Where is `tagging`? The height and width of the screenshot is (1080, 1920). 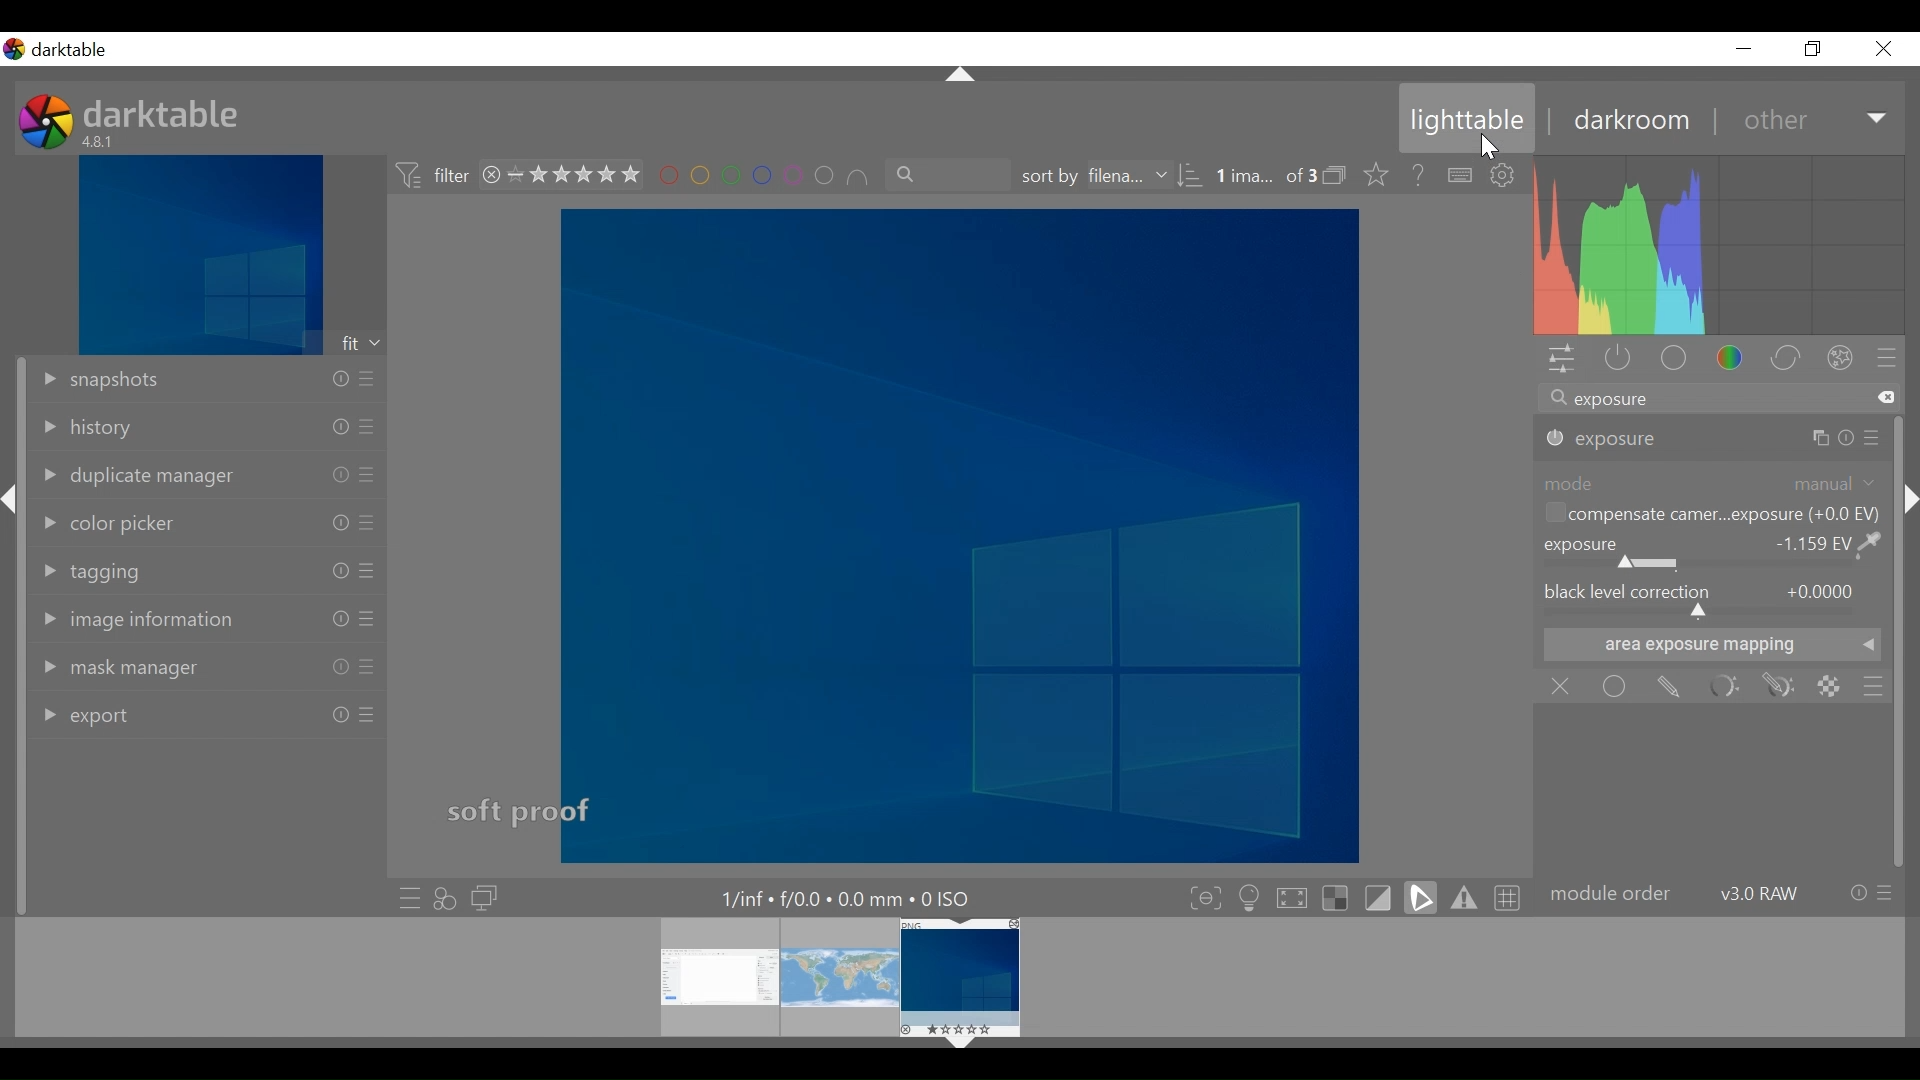
tagging is located at coordinates (93, 572).